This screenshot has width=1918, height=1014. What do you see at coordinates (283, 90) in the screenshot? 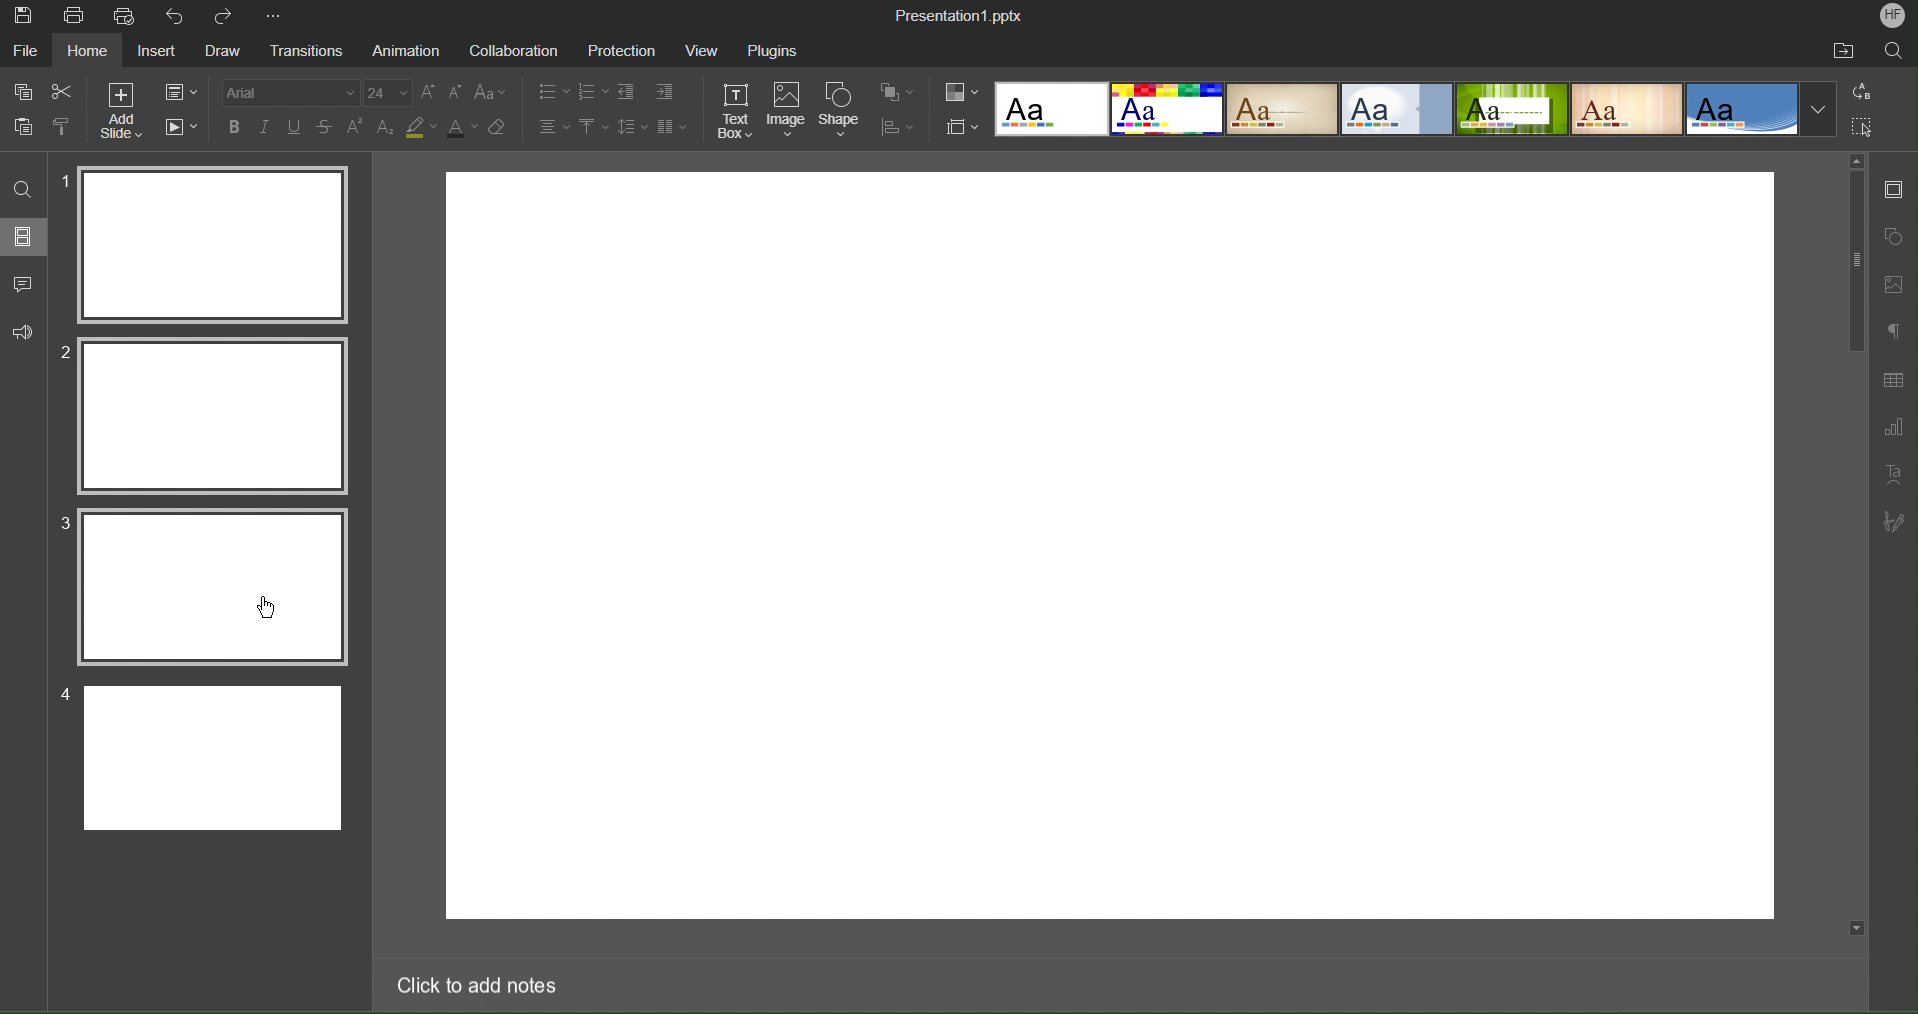
I see `Font ` at bounding box center [283, 90].